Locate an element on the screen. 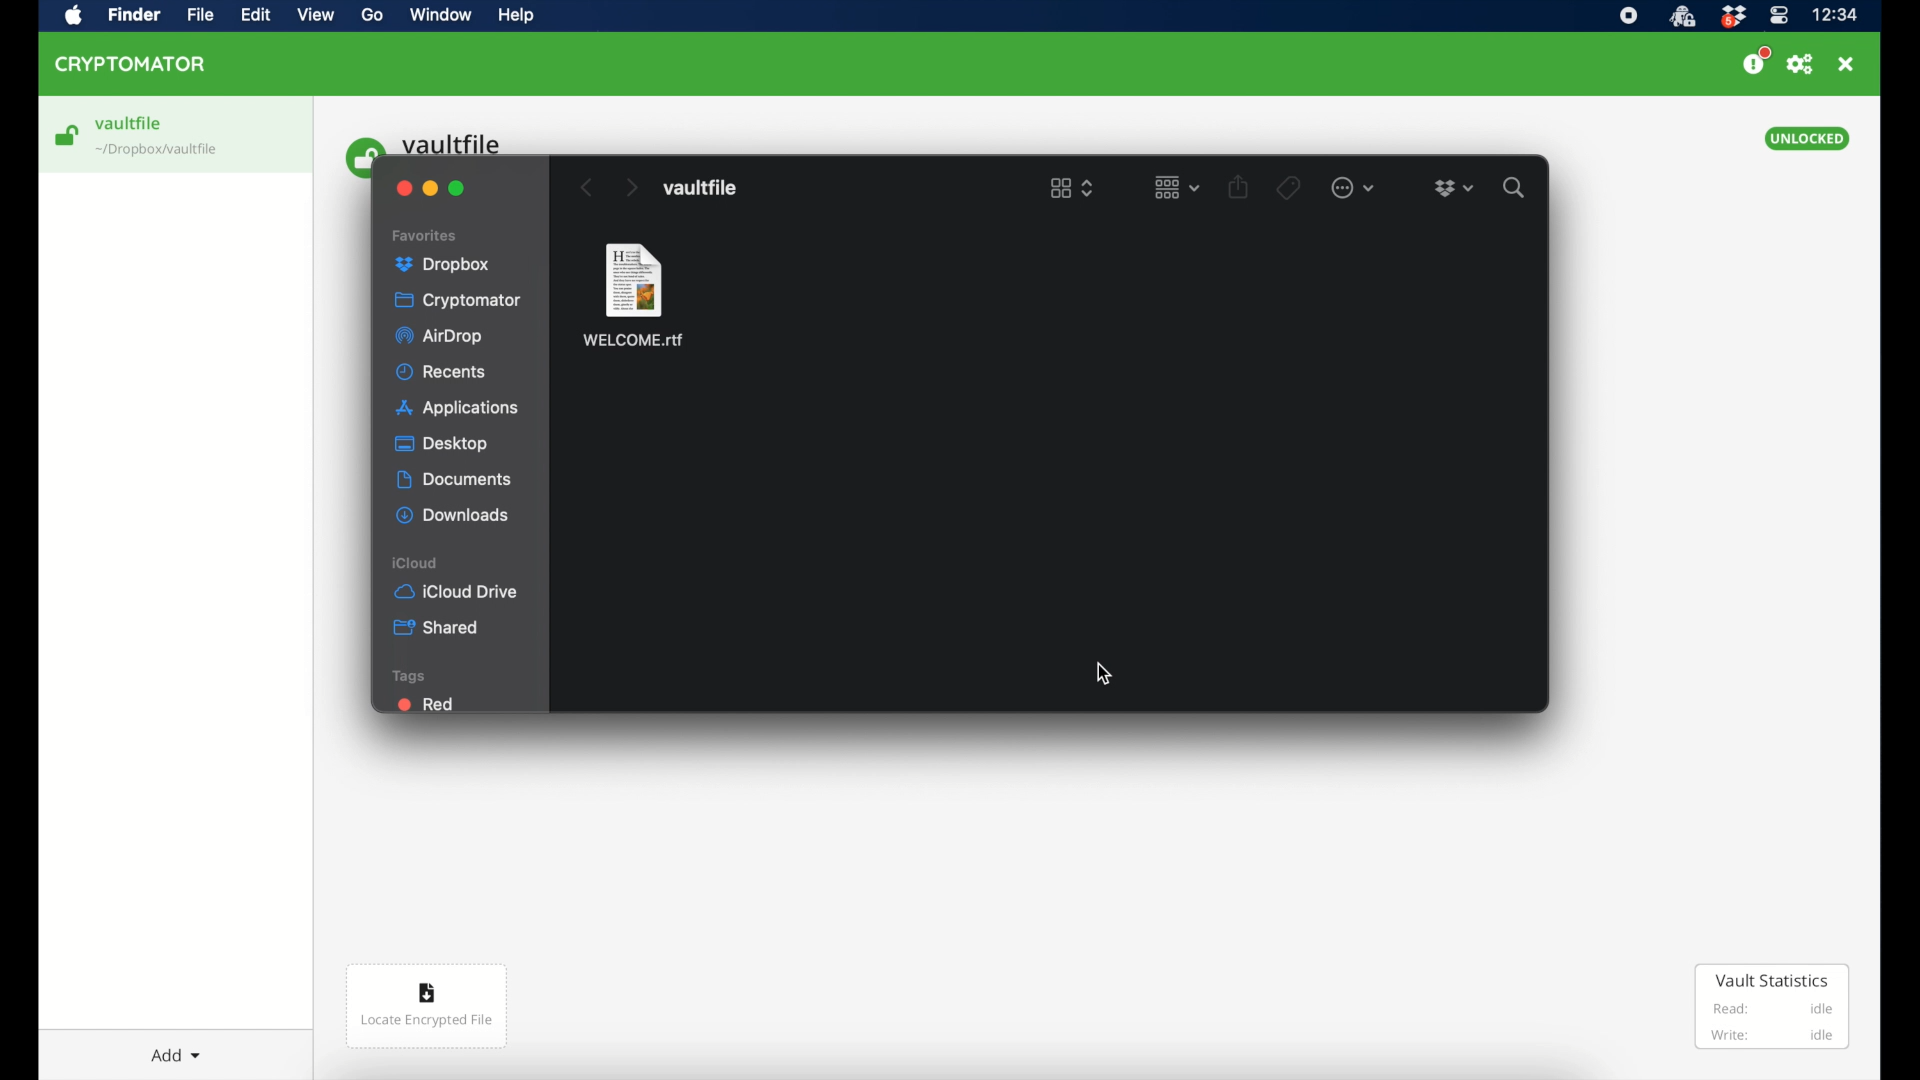  share is located at coordinates (1238, 188).